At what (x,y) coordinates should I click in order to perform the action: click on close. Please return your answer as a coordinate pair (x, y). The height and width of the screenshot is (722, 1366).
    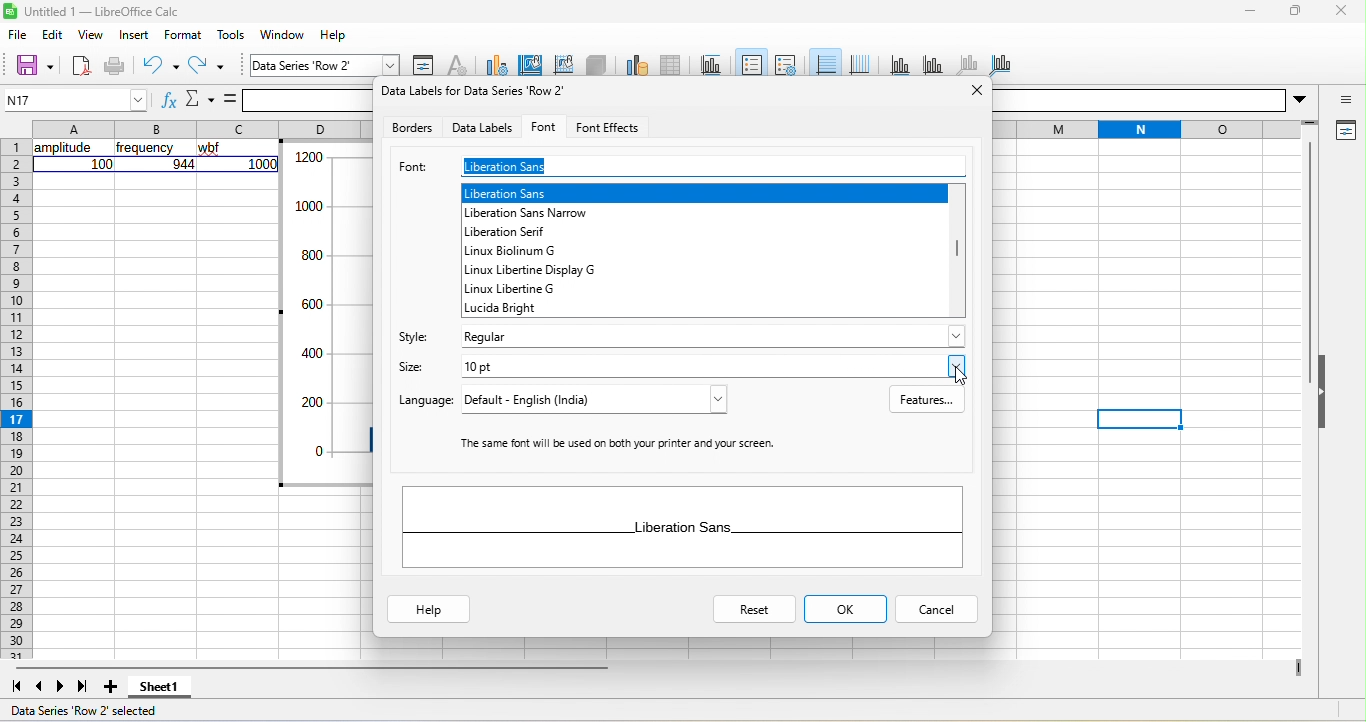
    Looking at the image, I should click on (1337, 13).